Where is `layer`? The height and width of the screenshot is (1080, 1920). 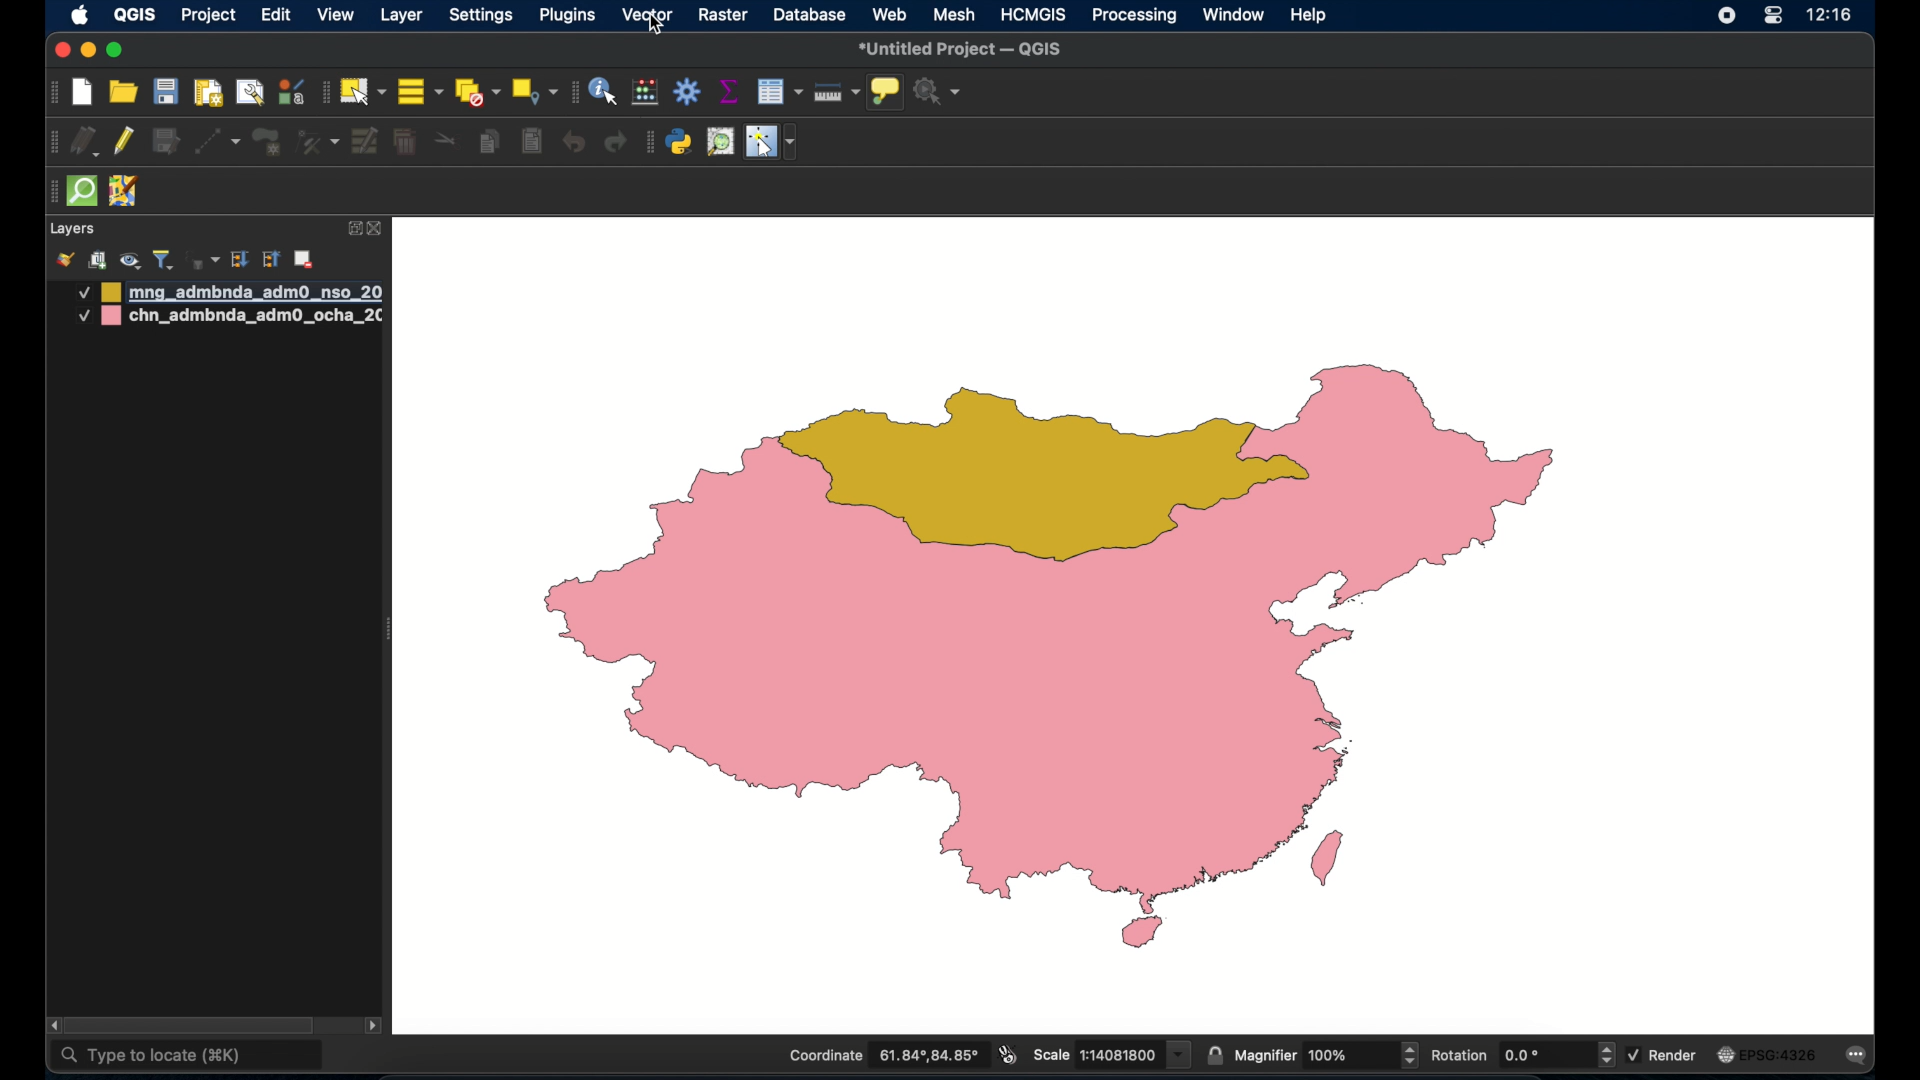
layer is located at coordinates (404, 14).